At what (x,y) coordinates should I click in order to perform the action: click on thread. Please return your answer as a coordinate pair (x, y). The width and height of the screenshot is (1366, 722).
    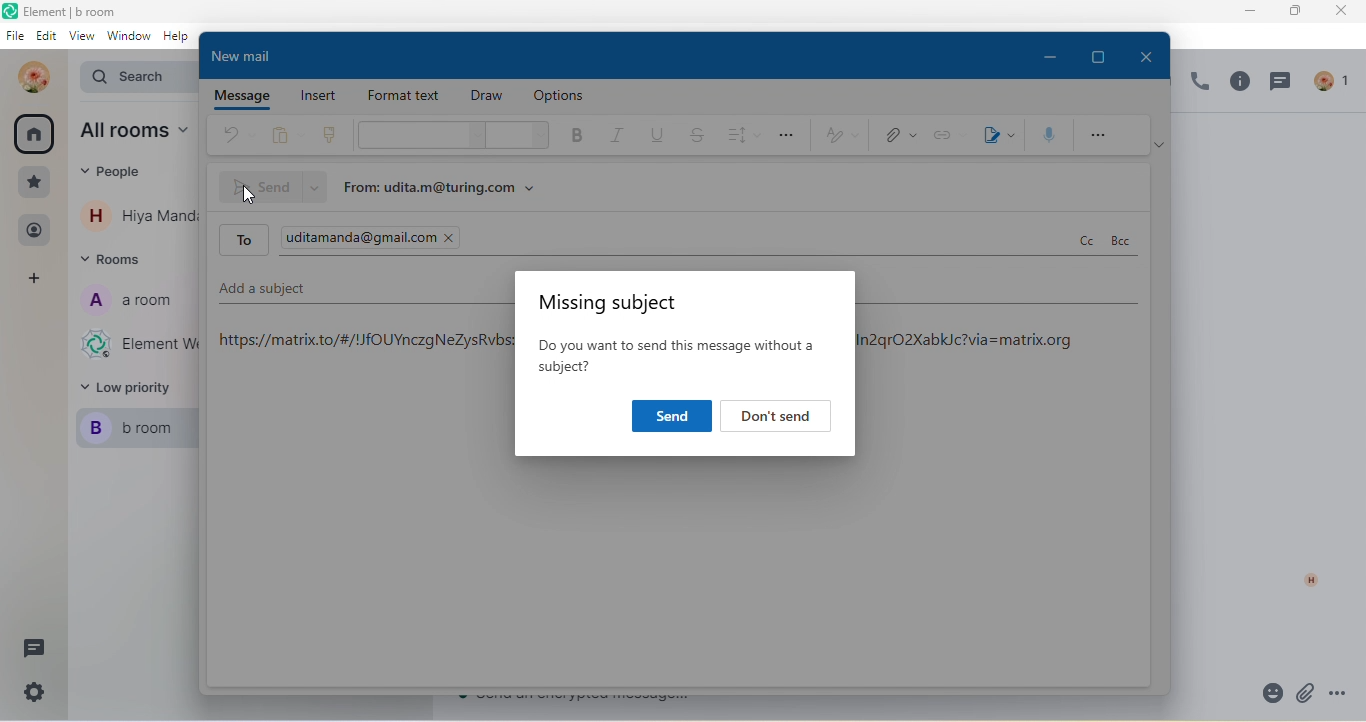
    Looking at the image, I should click on (1285, 85).